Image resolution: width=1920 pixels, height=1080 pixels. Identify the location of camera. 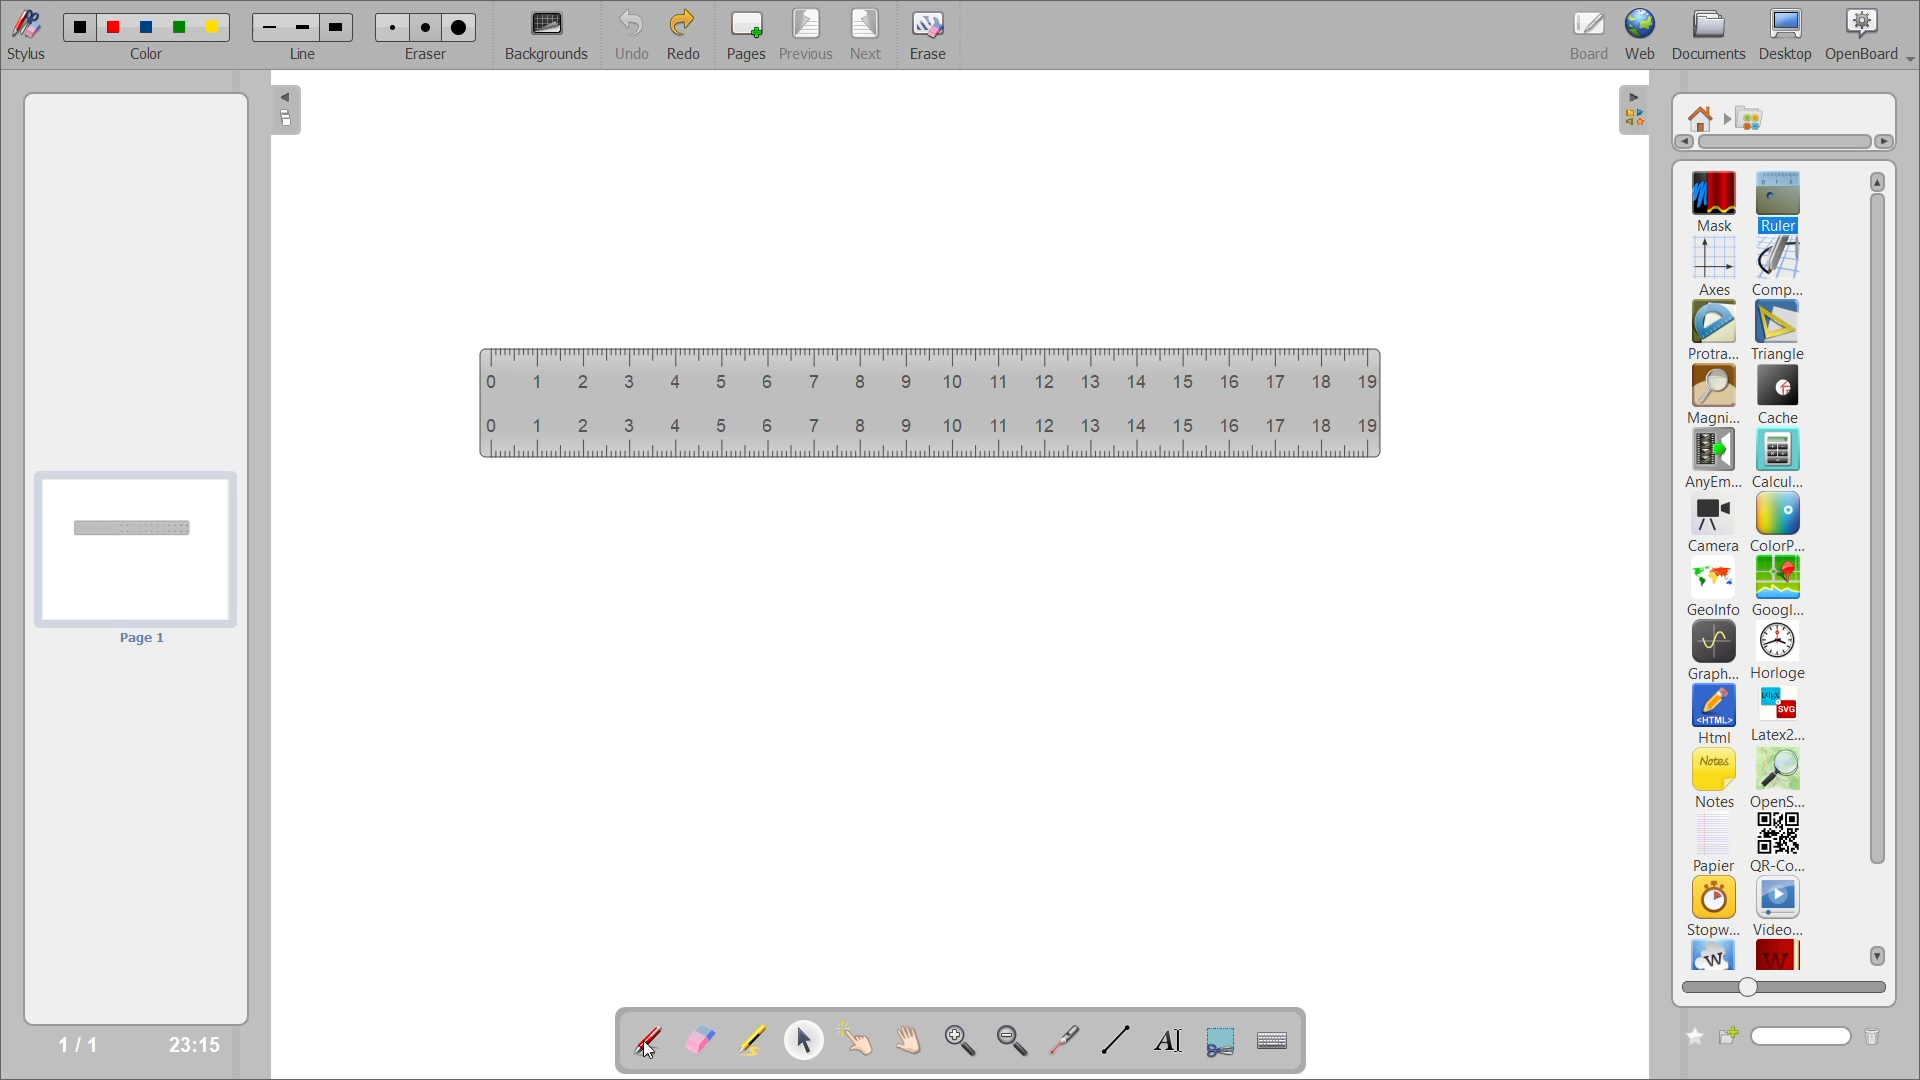
(1714, 525).